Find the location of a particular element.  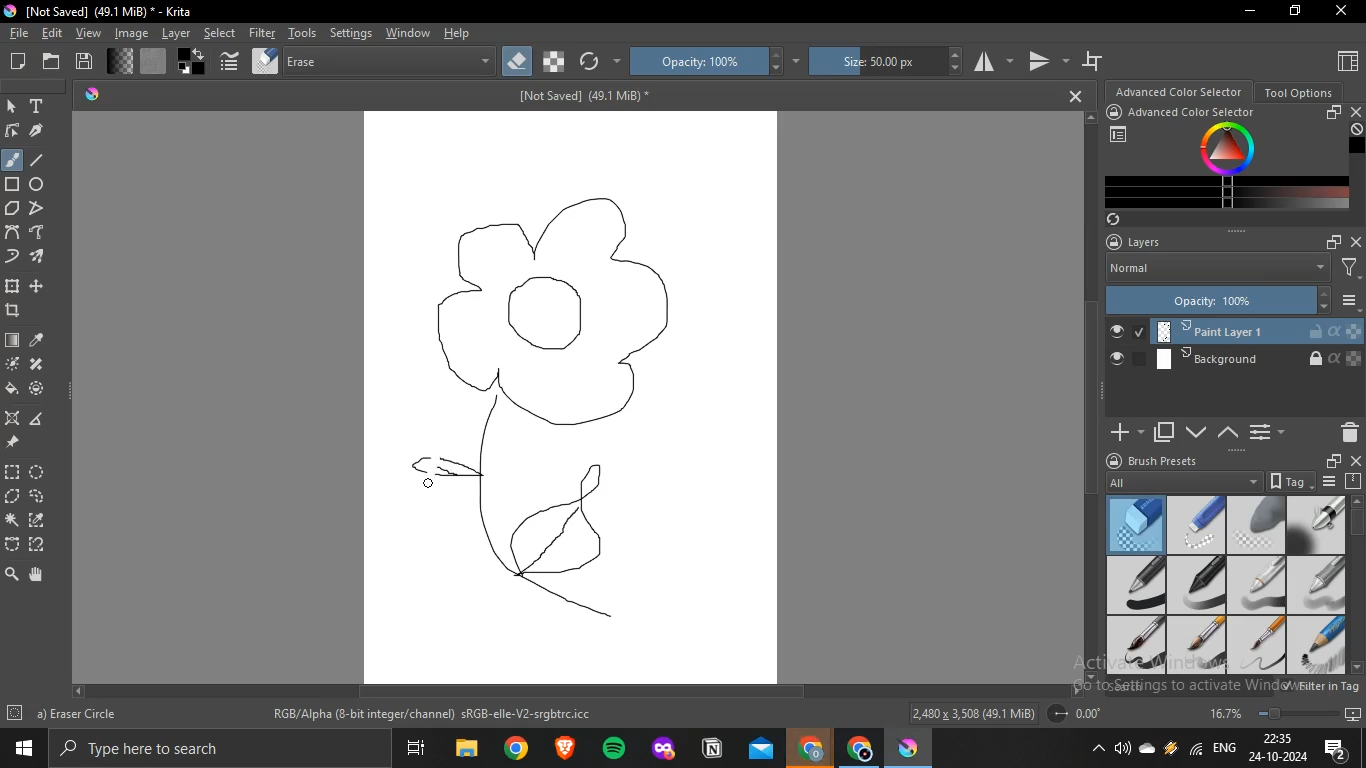

close is located at coordinates (1357, 461).